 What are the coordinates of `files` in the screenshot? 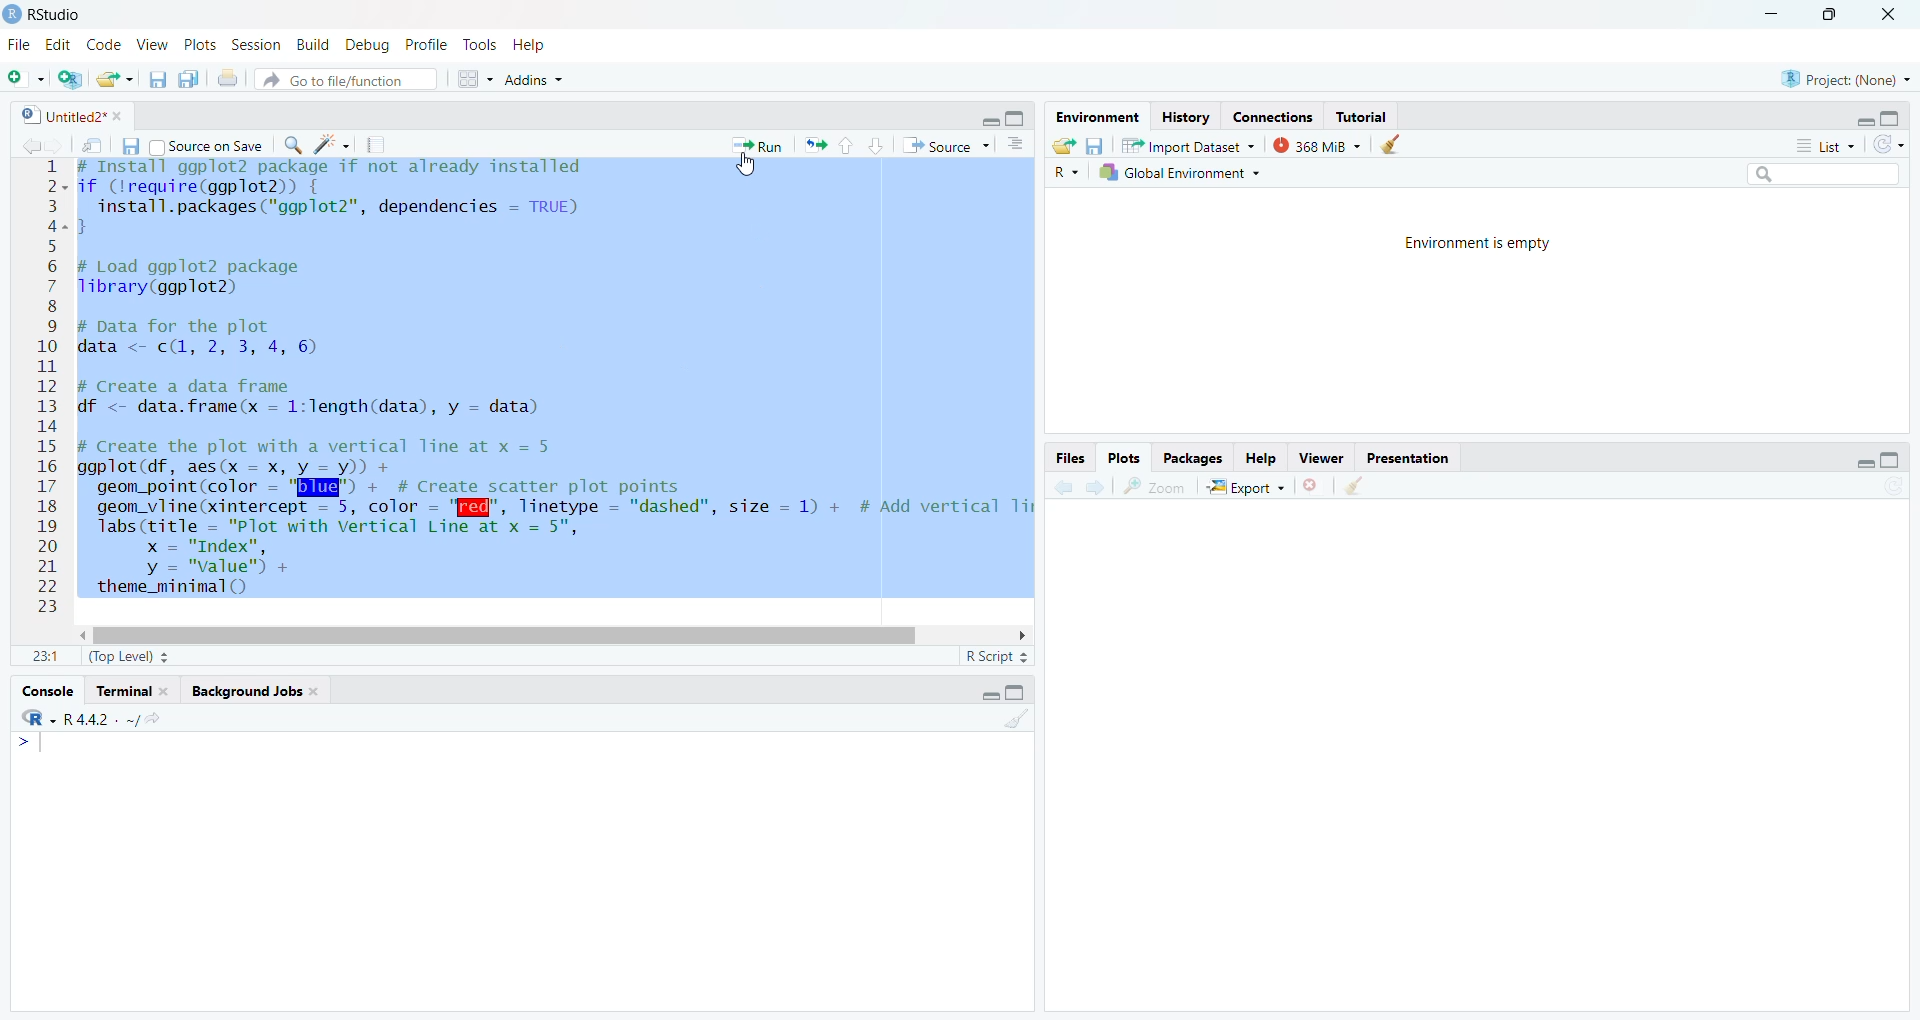 It's located at (1097, 146).